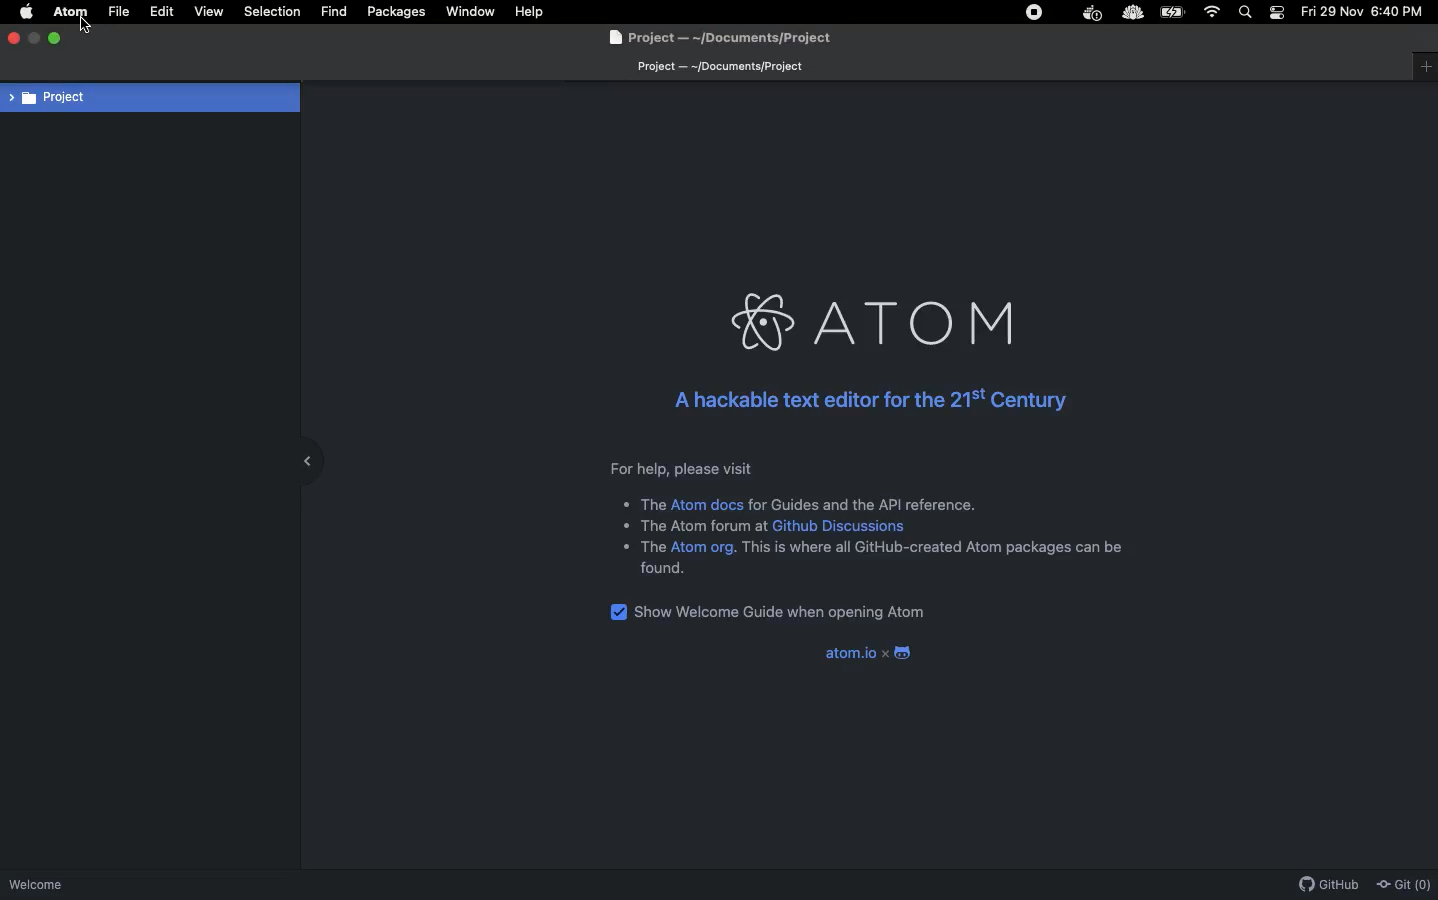  I want to click on Apple logo, so click(29, 12).